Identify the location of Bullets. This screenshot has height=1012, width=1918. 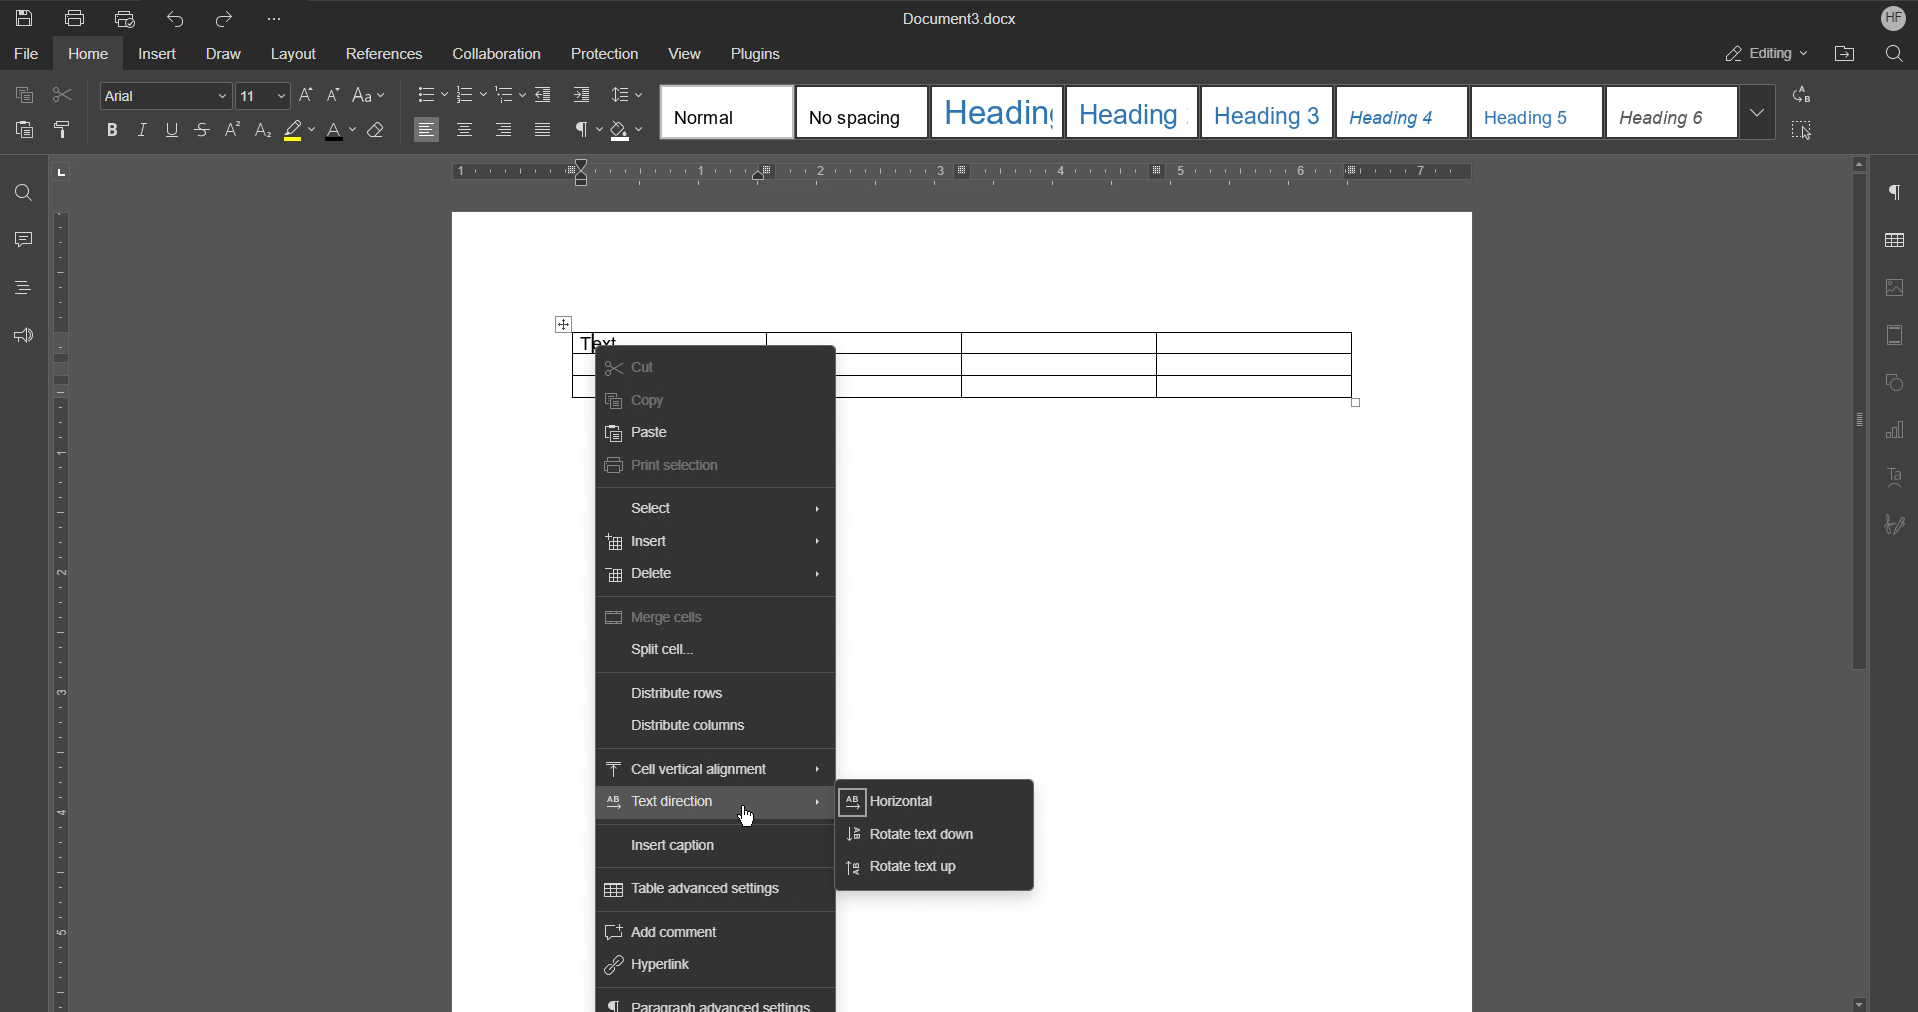
(430, 95).